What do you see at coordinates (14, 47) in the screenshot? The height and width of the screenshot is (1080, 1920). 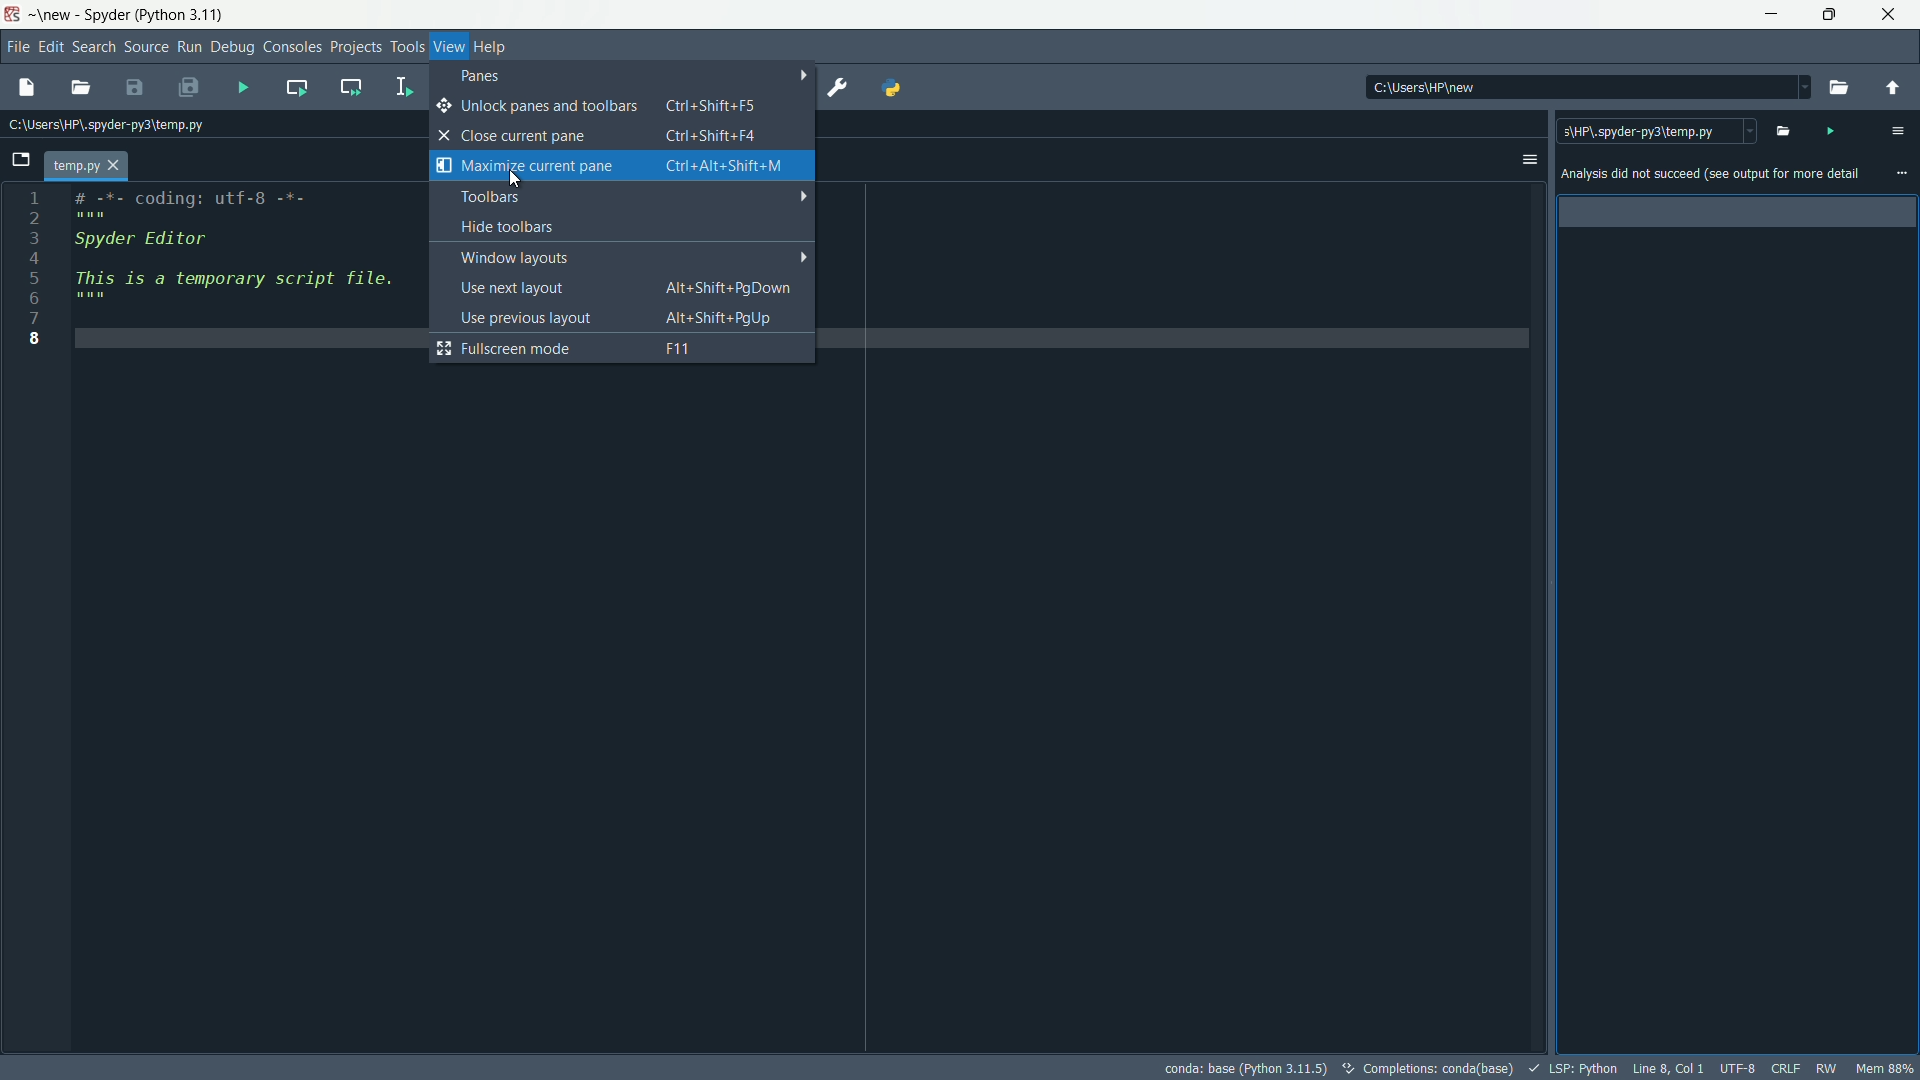 I see `file menu` at bounding box center [14, 47].